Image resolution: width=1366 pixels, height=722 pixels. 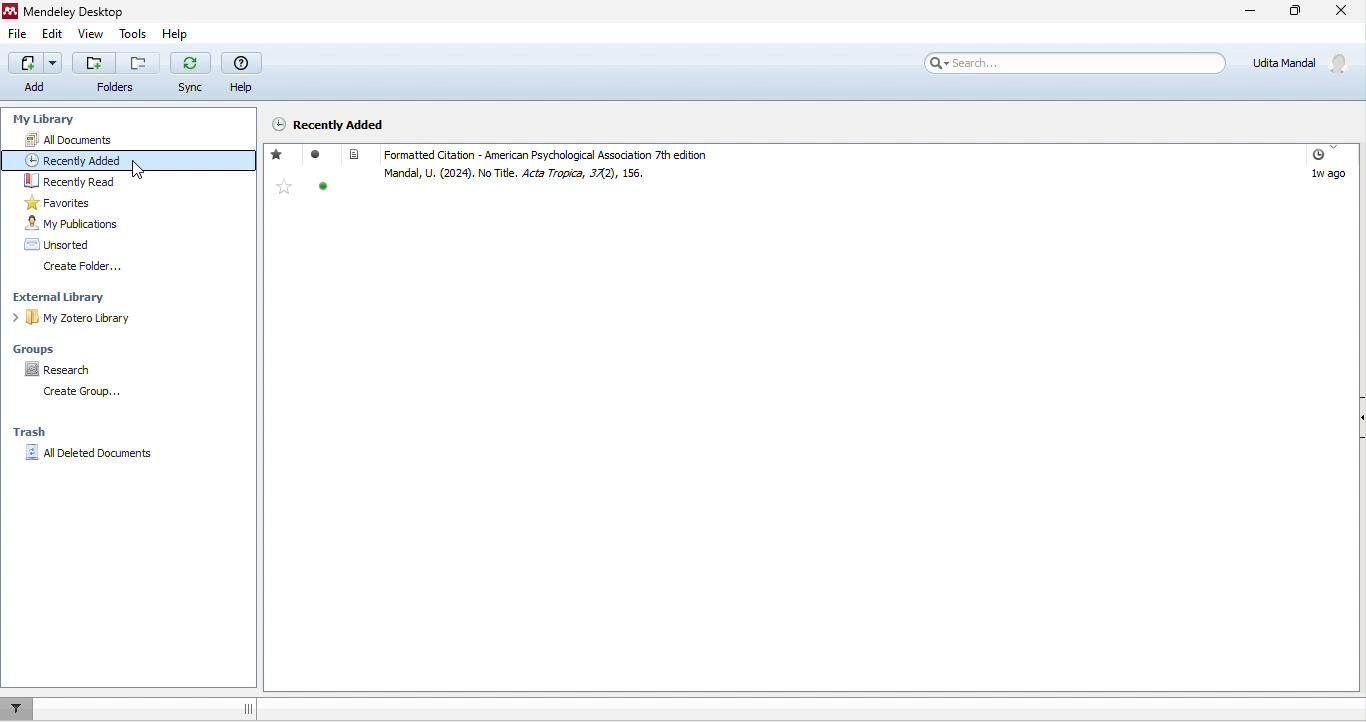 I want to click on file, so click(x=19, y=35).